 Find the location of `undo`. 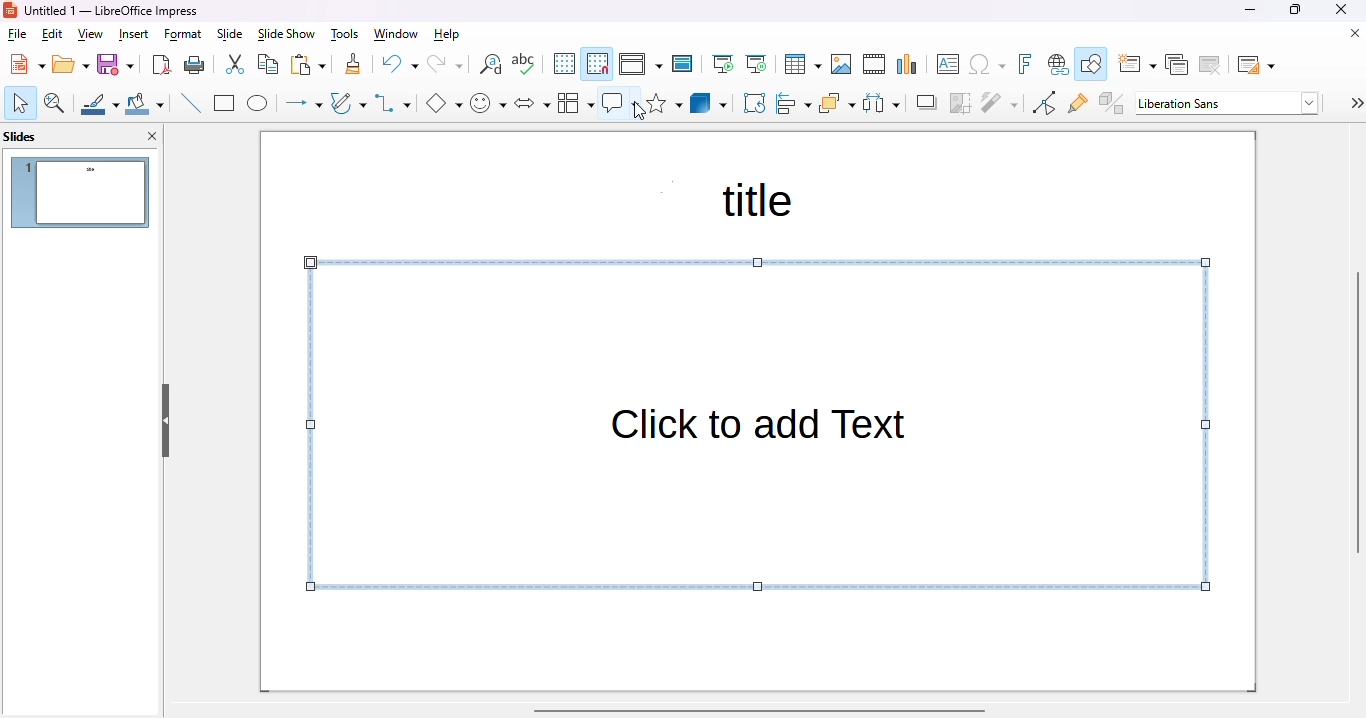

undo is located at coordinates (400, 64).